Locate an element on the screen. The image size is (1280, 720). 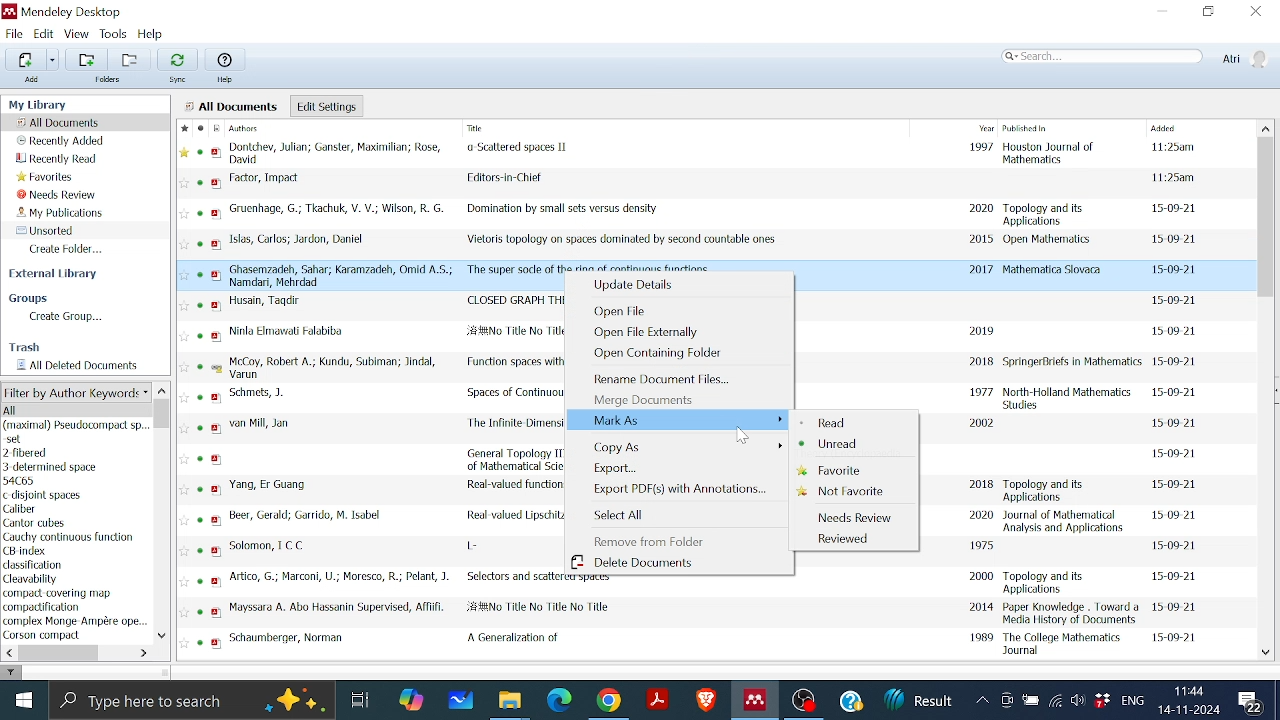
Task View is located at coordinates (365, 699).